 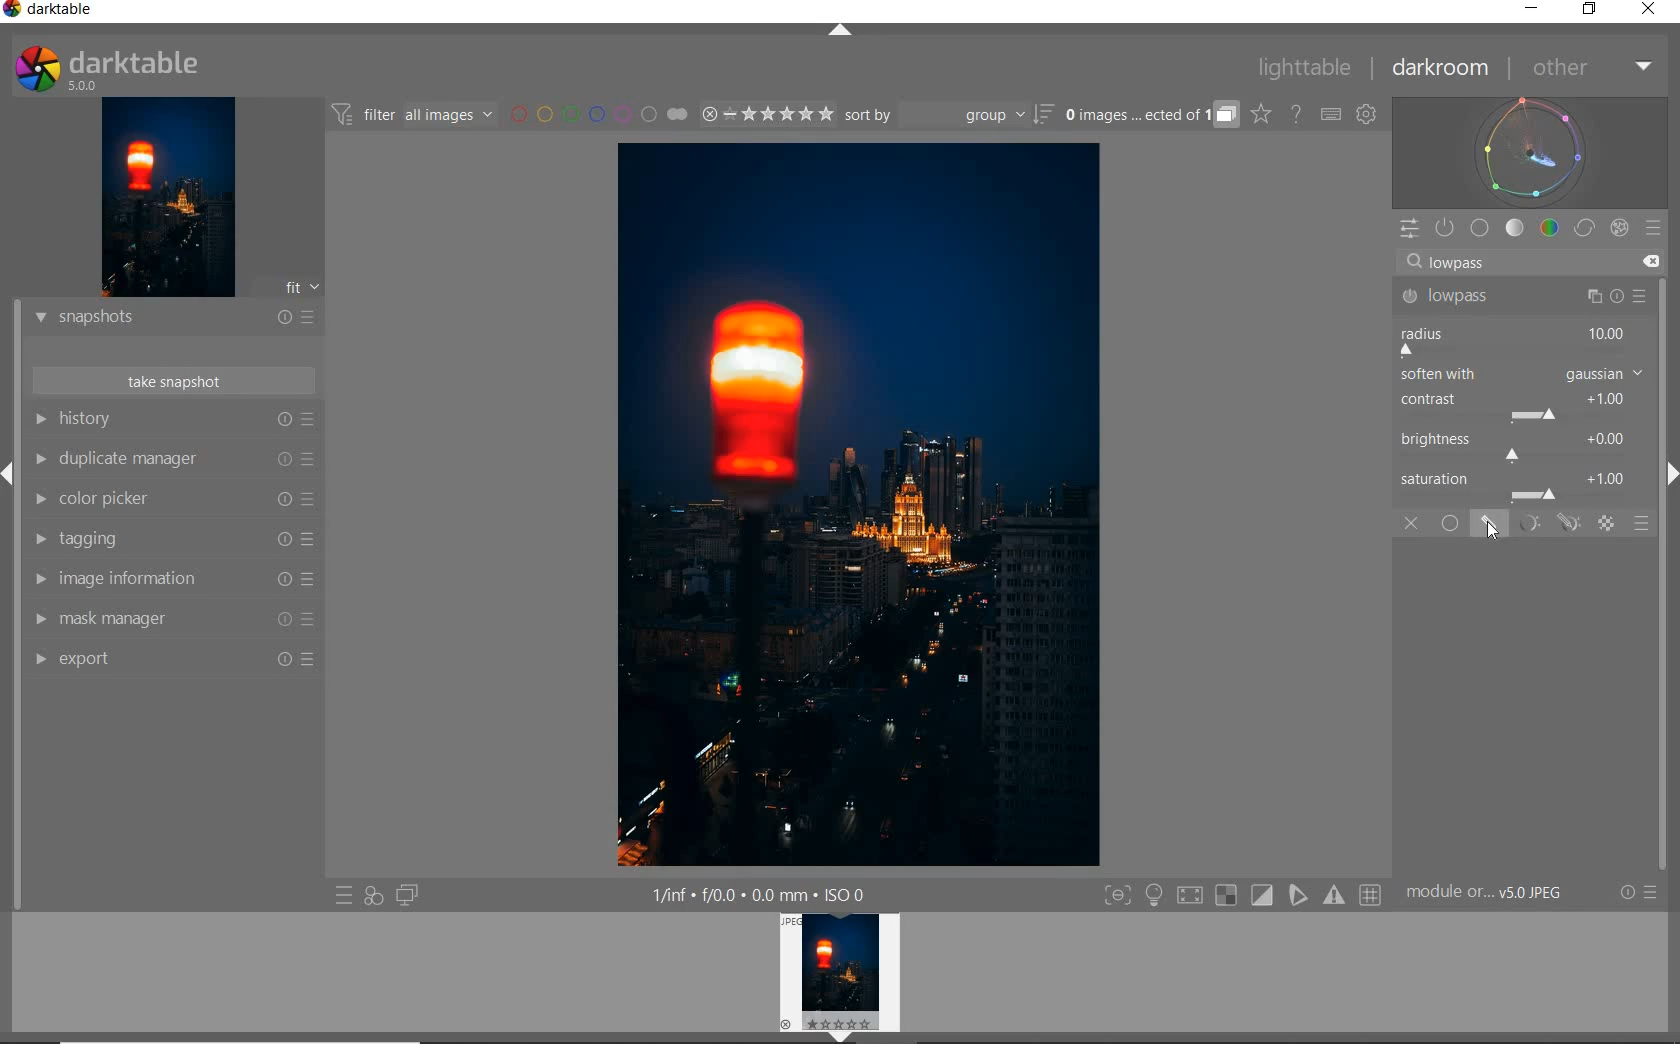 I want to click on HISTORY, so click(x=136, y=421).